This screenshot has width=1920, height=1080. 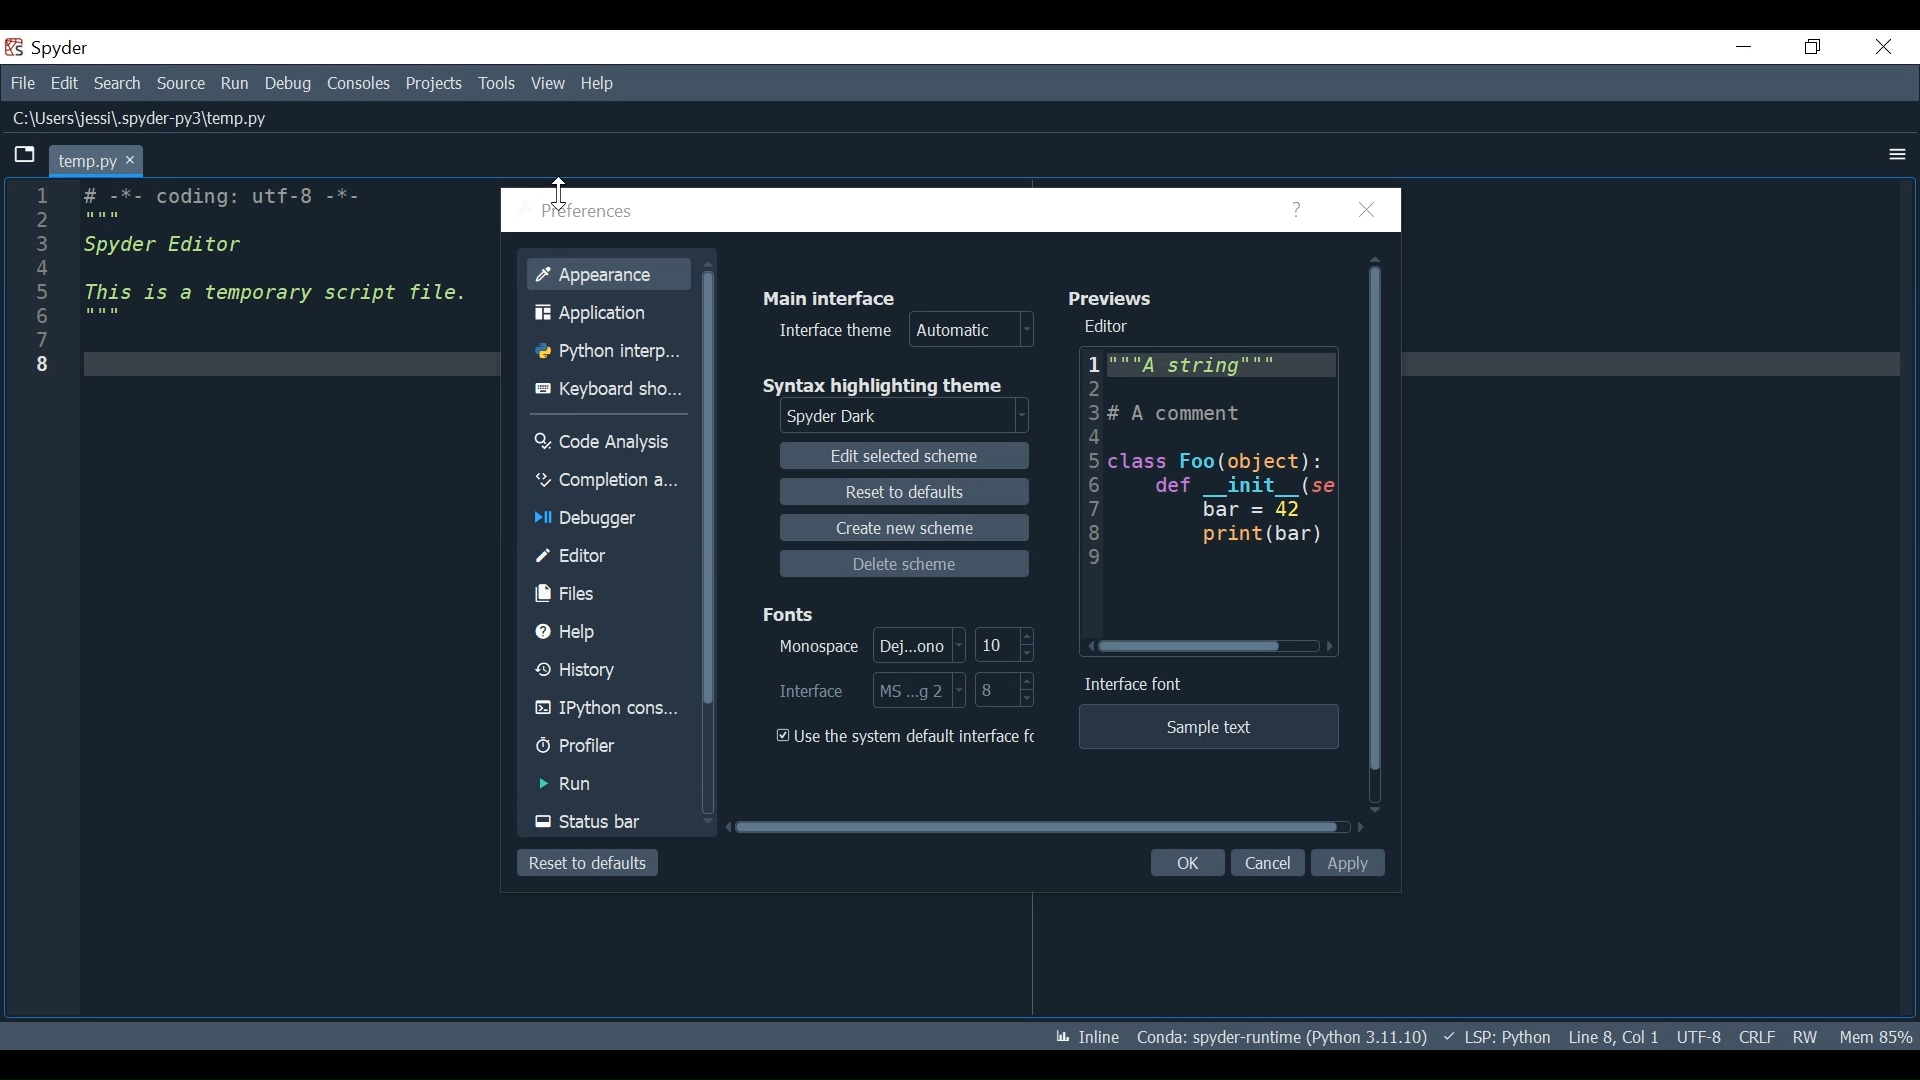 What do you see at coordinates (1297, 210) in the screenshot?
I see `Help` at bounding box center [1297, 210].